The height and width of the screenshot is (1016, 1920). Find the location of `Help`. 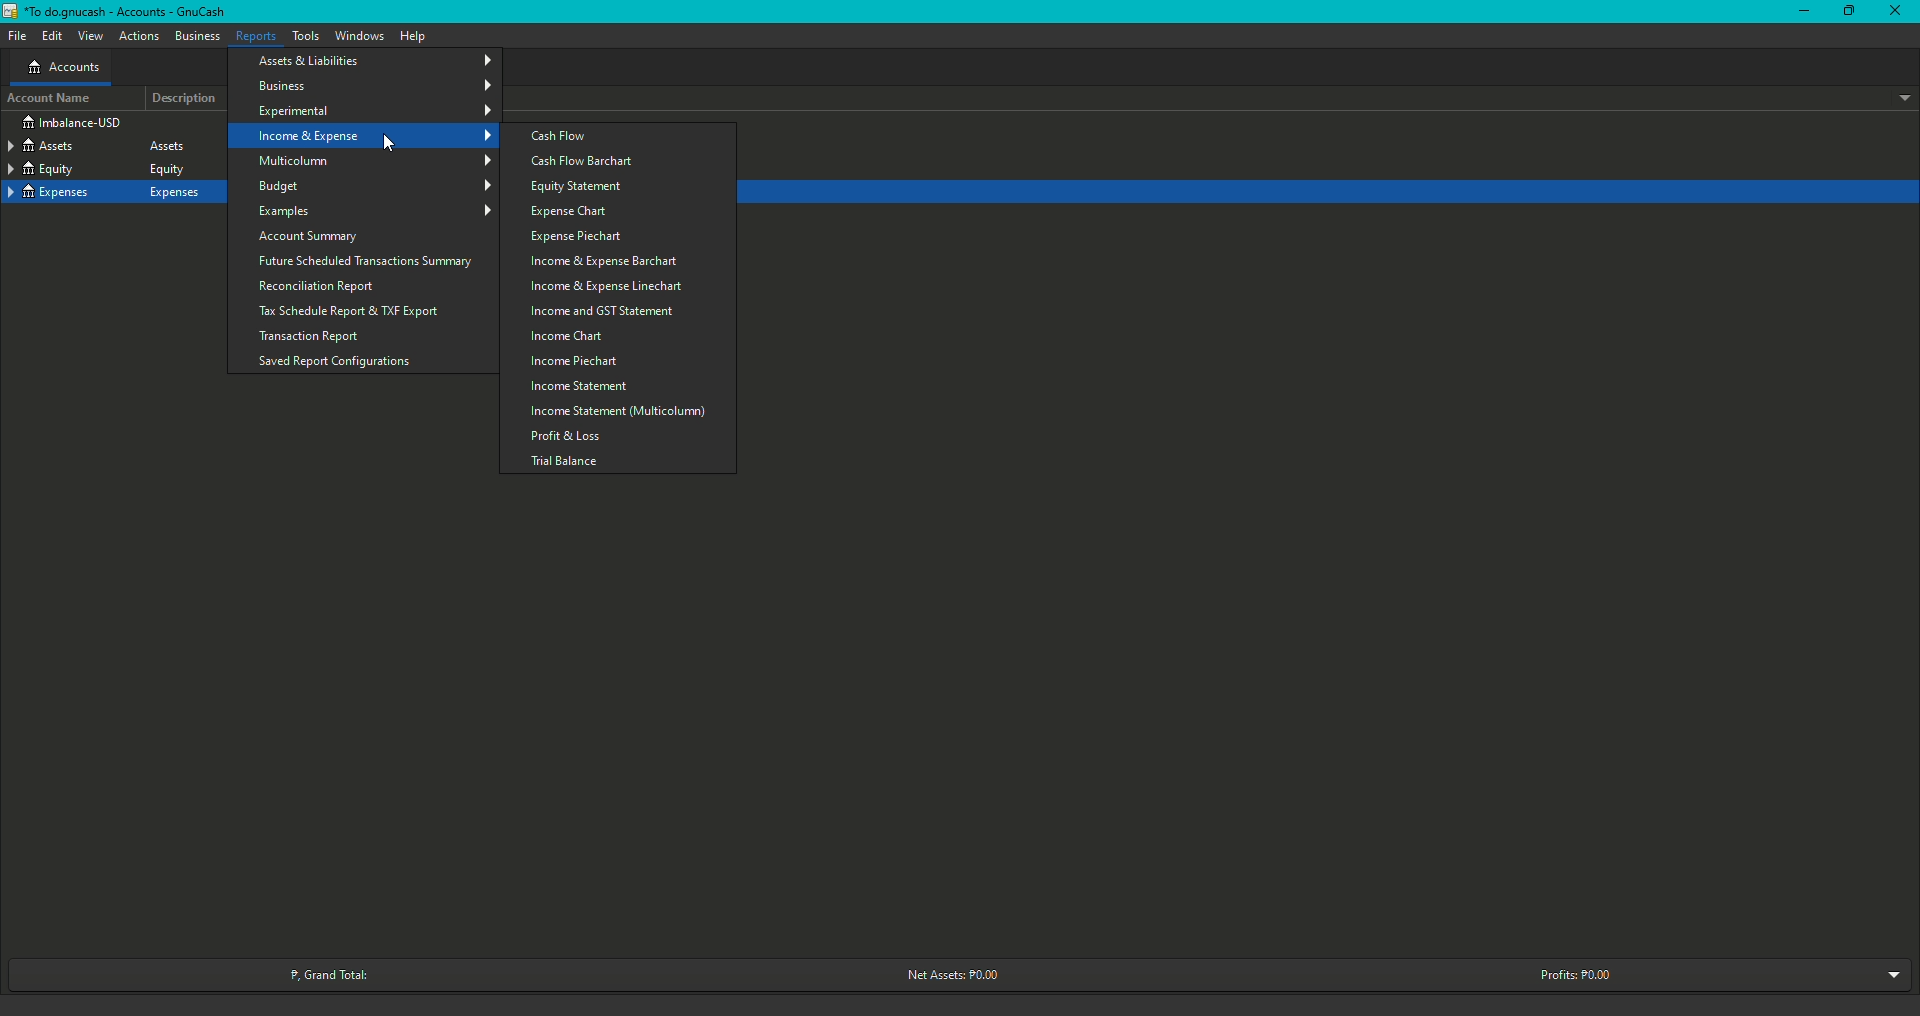

Help is located at coordinates (414, 37).